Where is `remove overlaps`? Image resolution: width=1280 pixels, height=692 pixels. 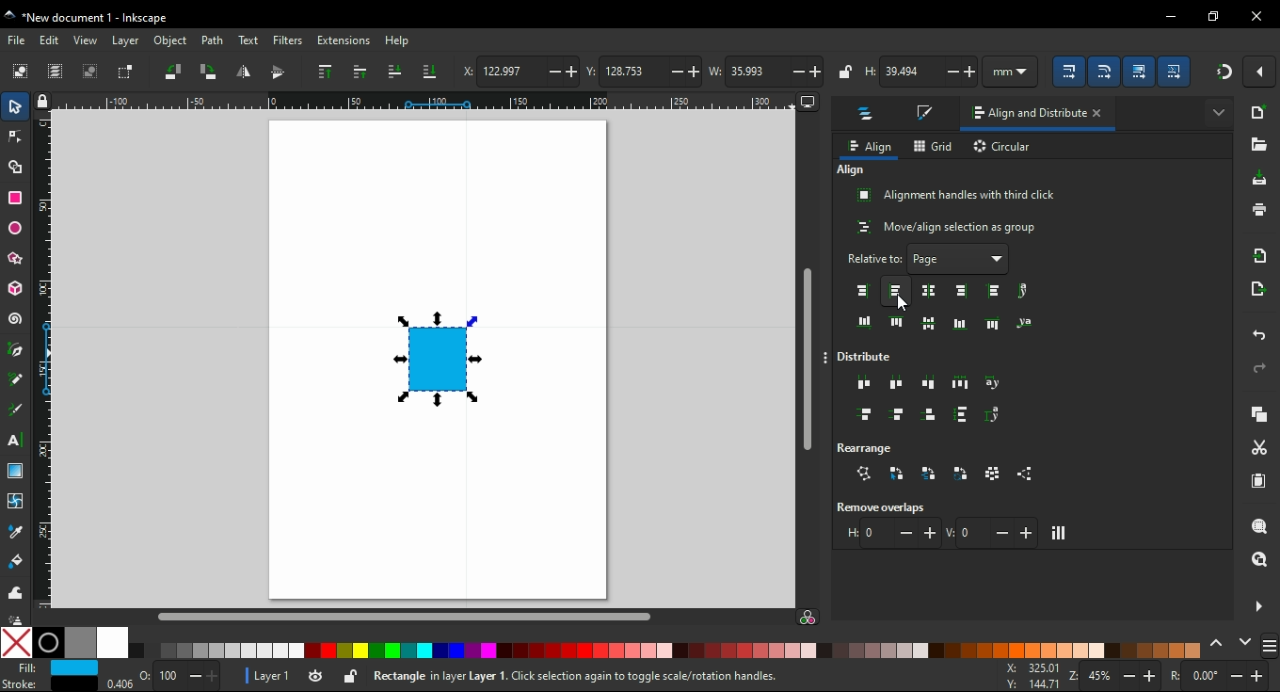
remove overlaps is located at coordinates (880, 507).